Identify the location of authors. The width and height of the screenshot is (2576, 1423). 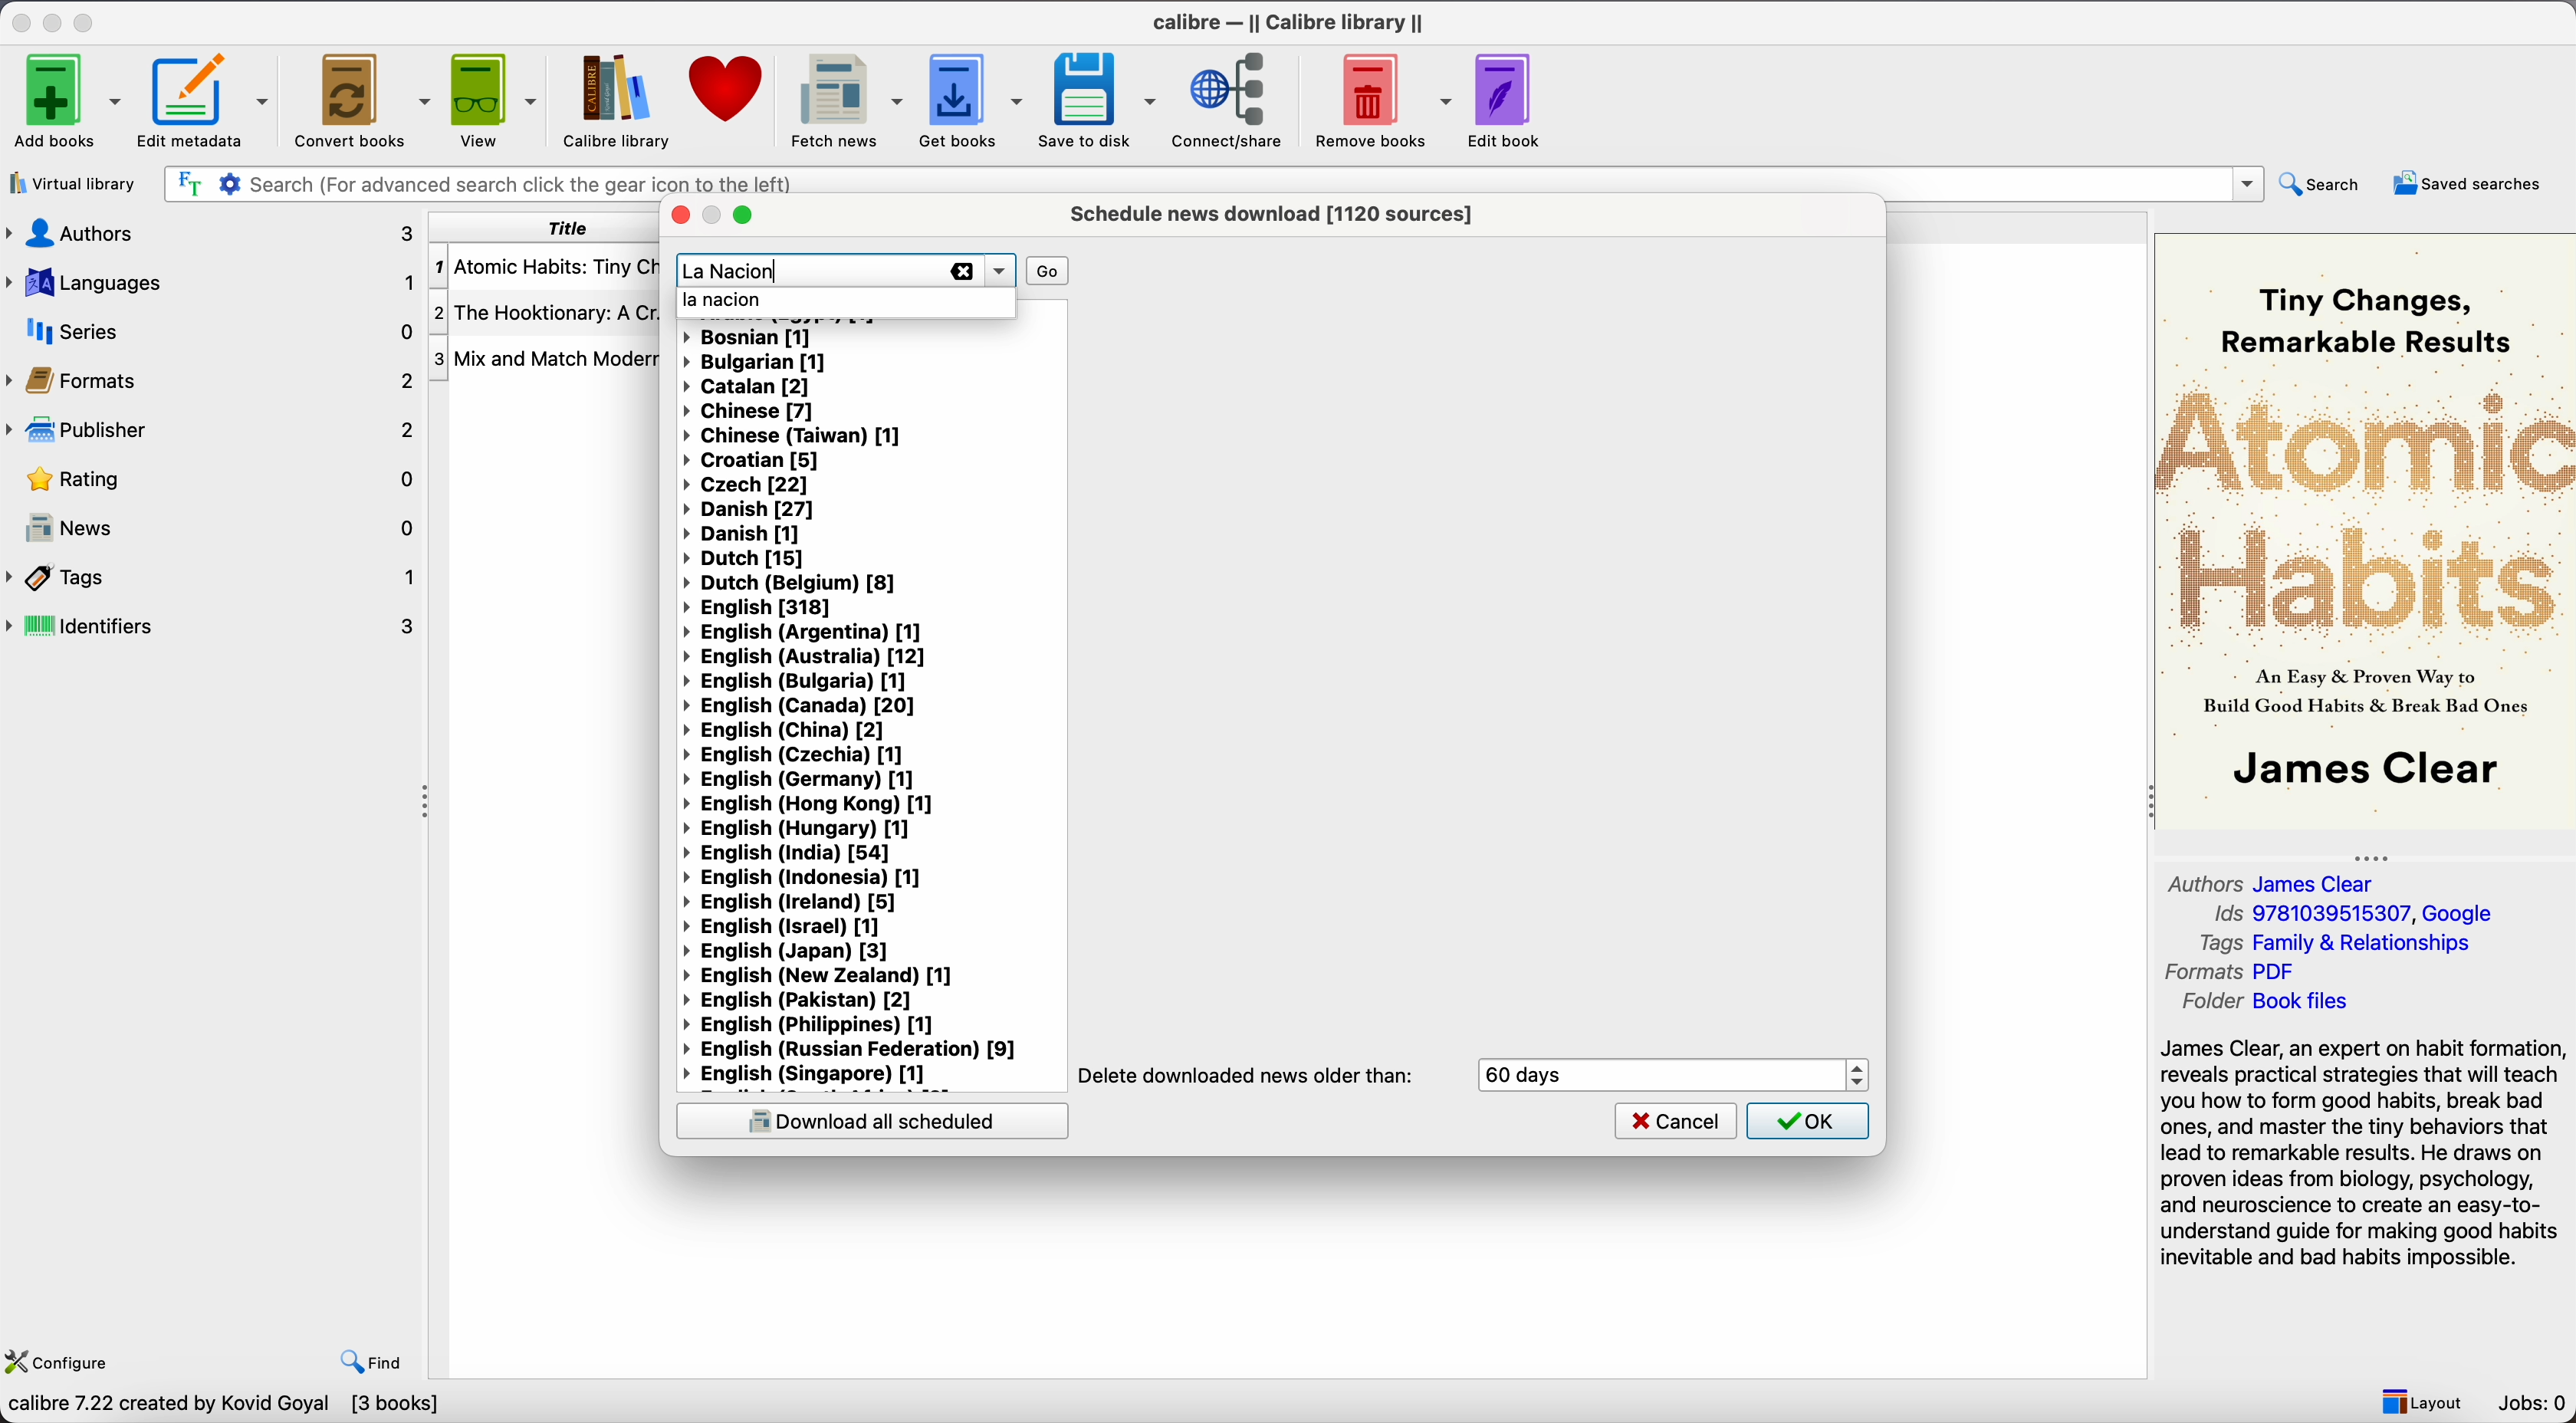
(213, 234).